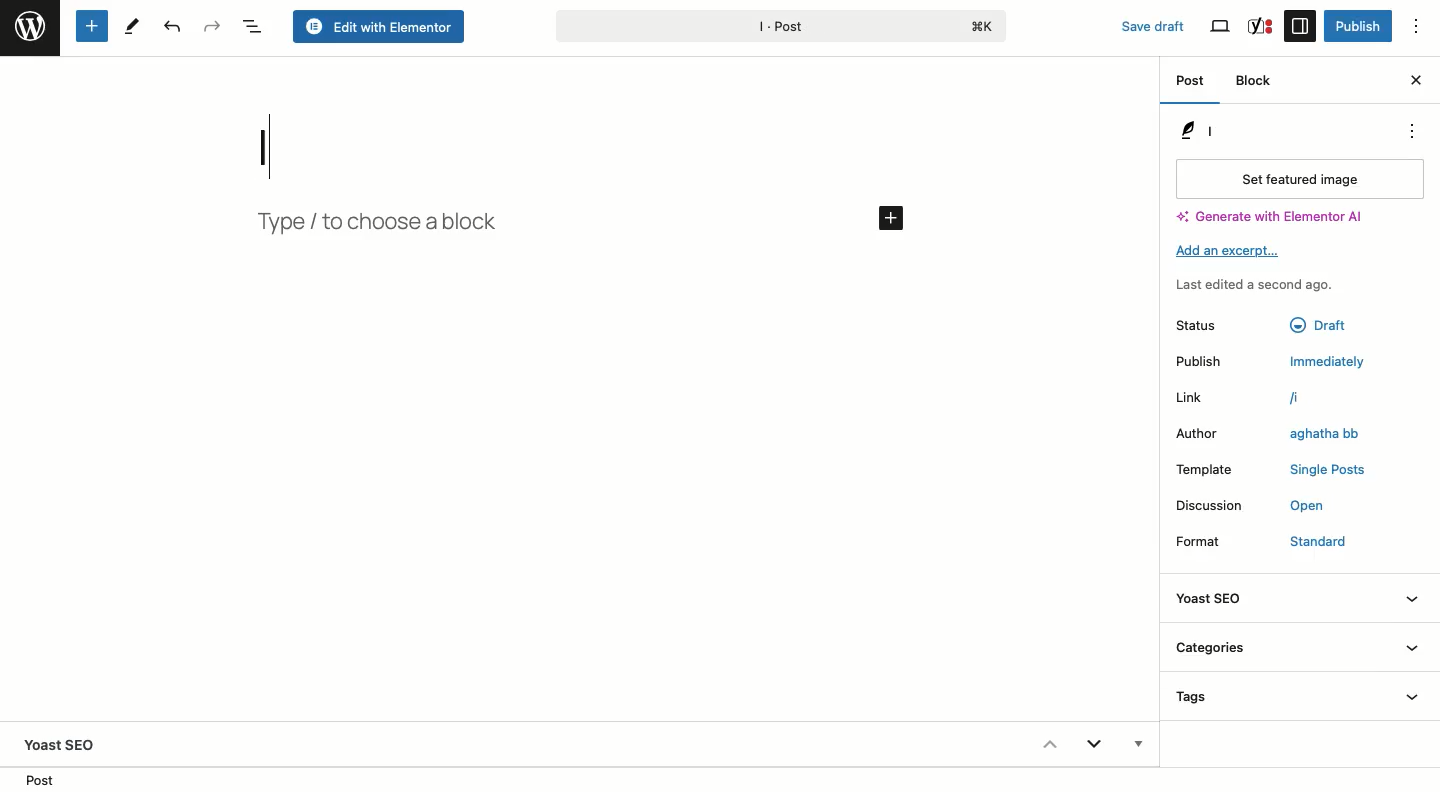  What do you see at coordinates (1300, 25) in the screenshot?
I see `Sidebar` at bounding box center [1300, 25].